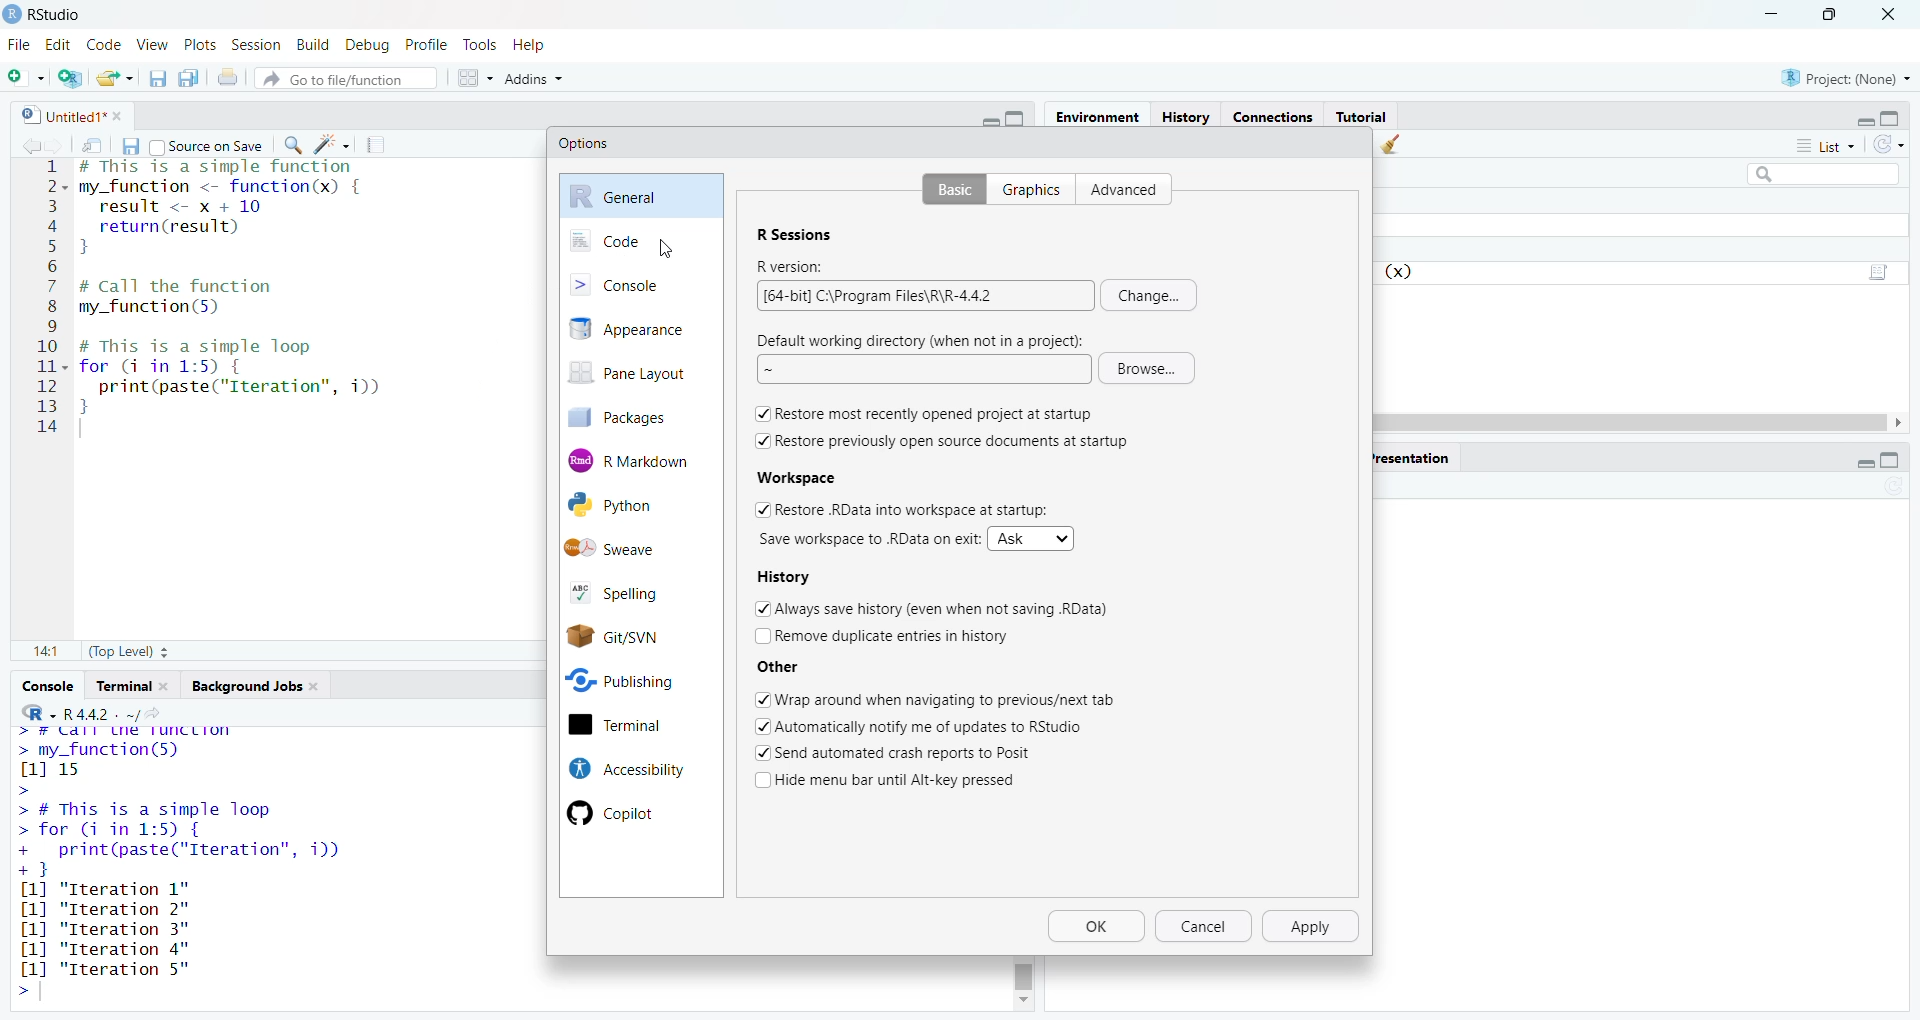  I want to click on save current document, so click(158, 77).